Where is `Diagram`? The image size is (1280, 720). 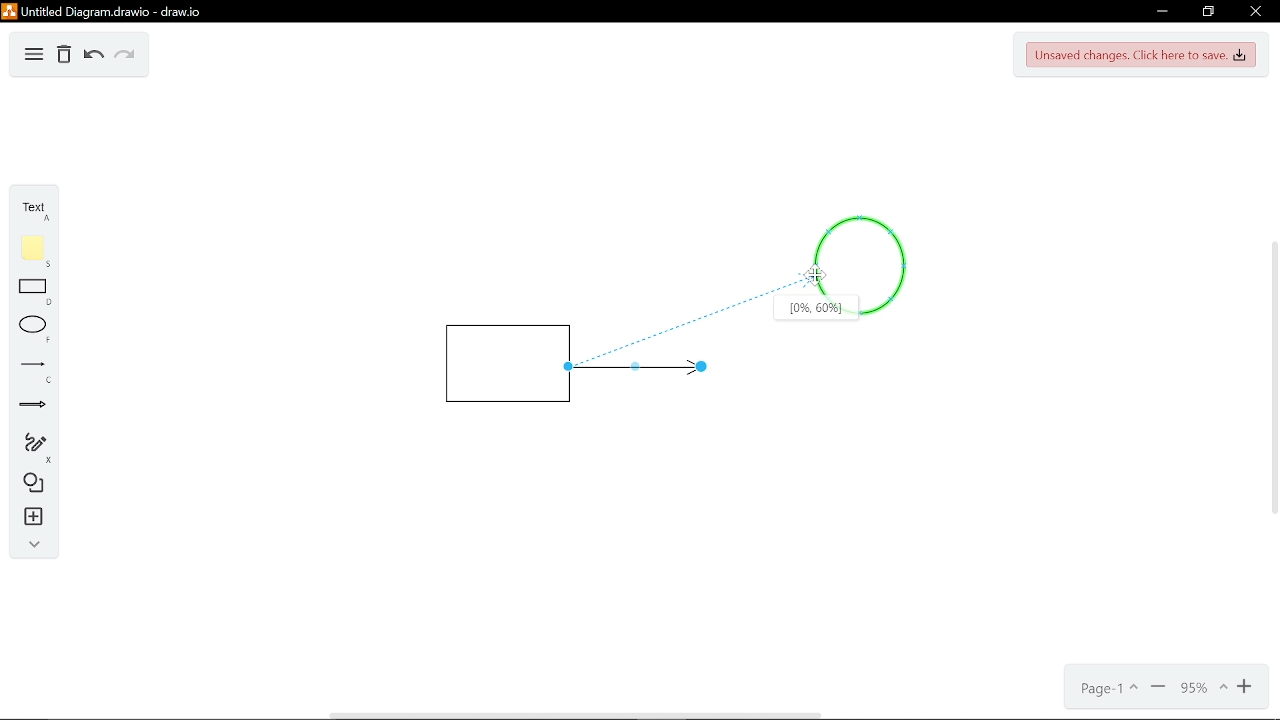 Diagram is located at coordinates (34, 56).